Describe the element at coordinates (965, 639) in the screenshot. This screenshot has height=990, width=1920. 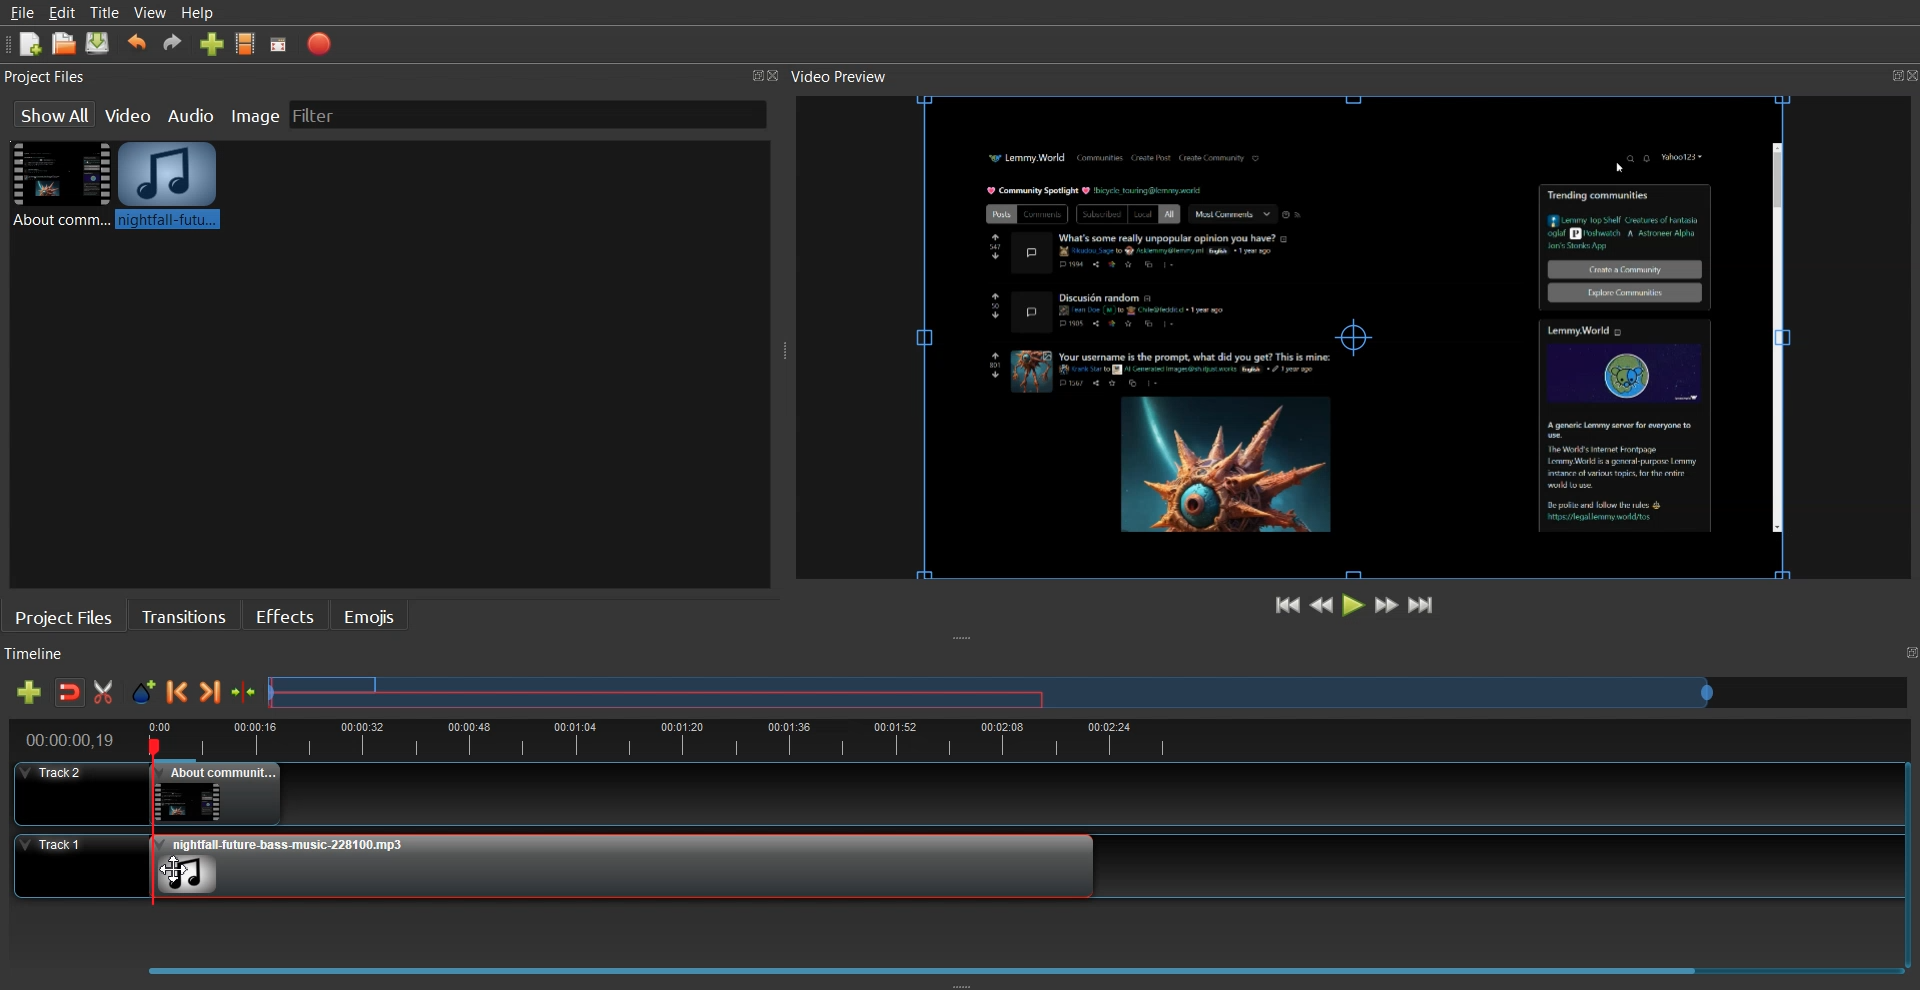
I see `Window Adjuster` at that location.